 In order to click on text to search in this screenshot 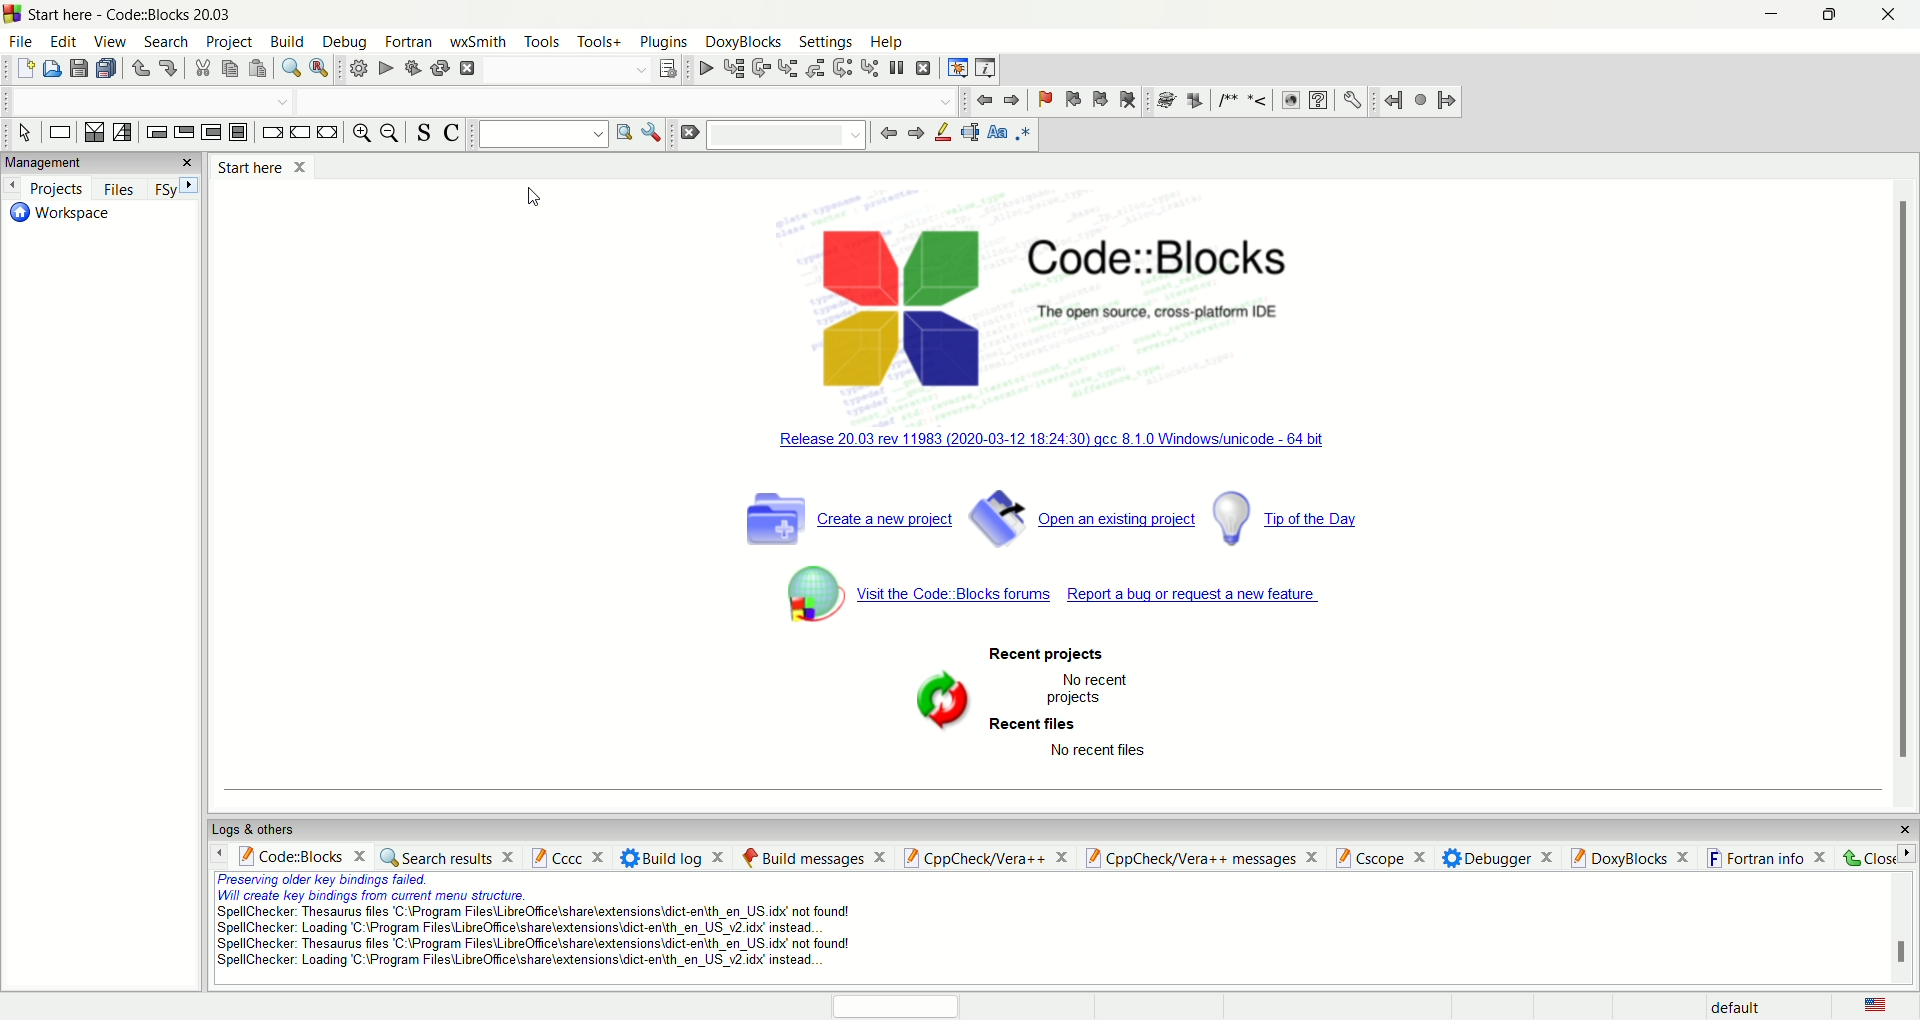, I will do `click(542, 136)`.